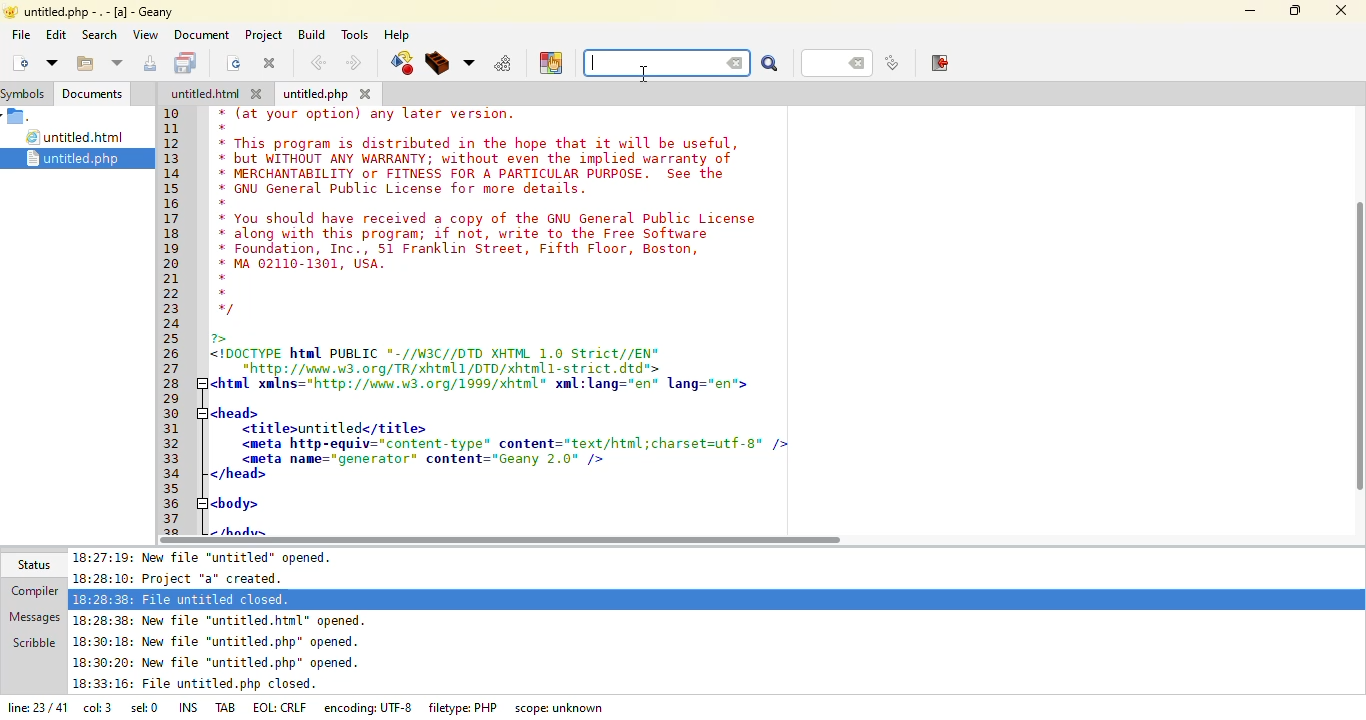 This screenshot has height=720, width=1366. I want to click on eol: CRLF, so click(282, 708).